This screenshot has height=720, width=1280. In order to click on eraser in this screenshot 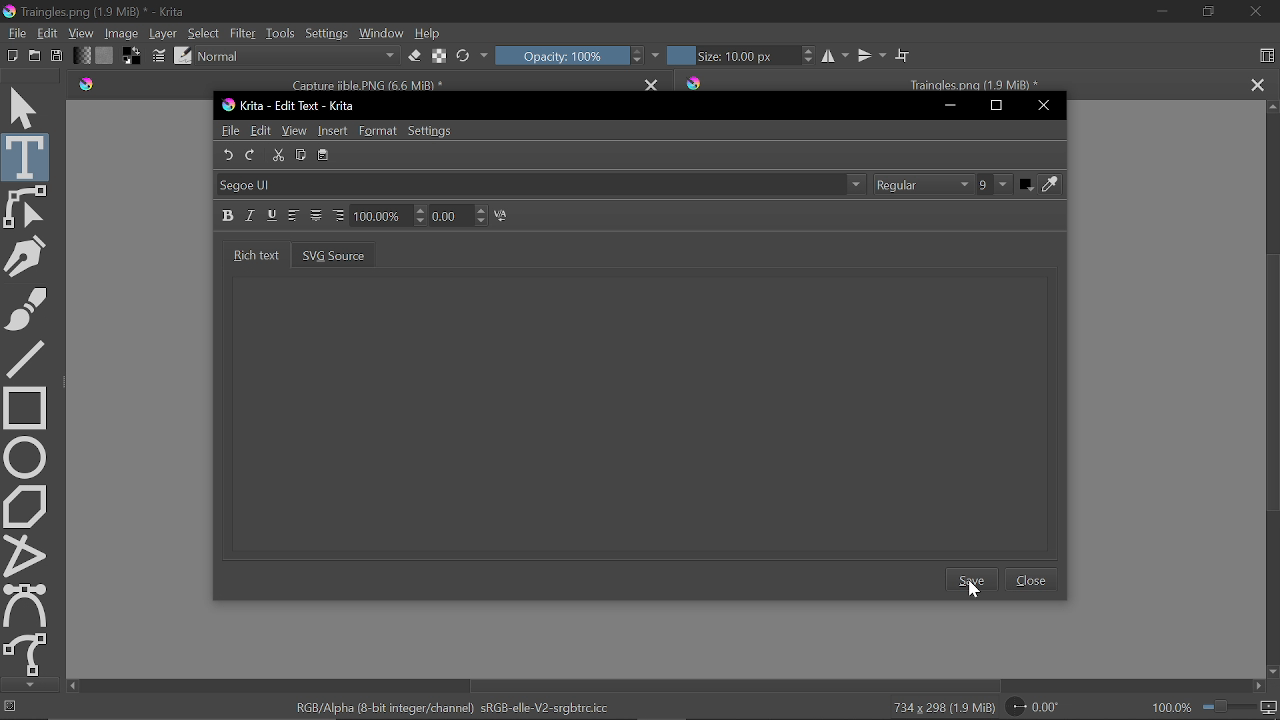, I will do `click(415, 58)`.